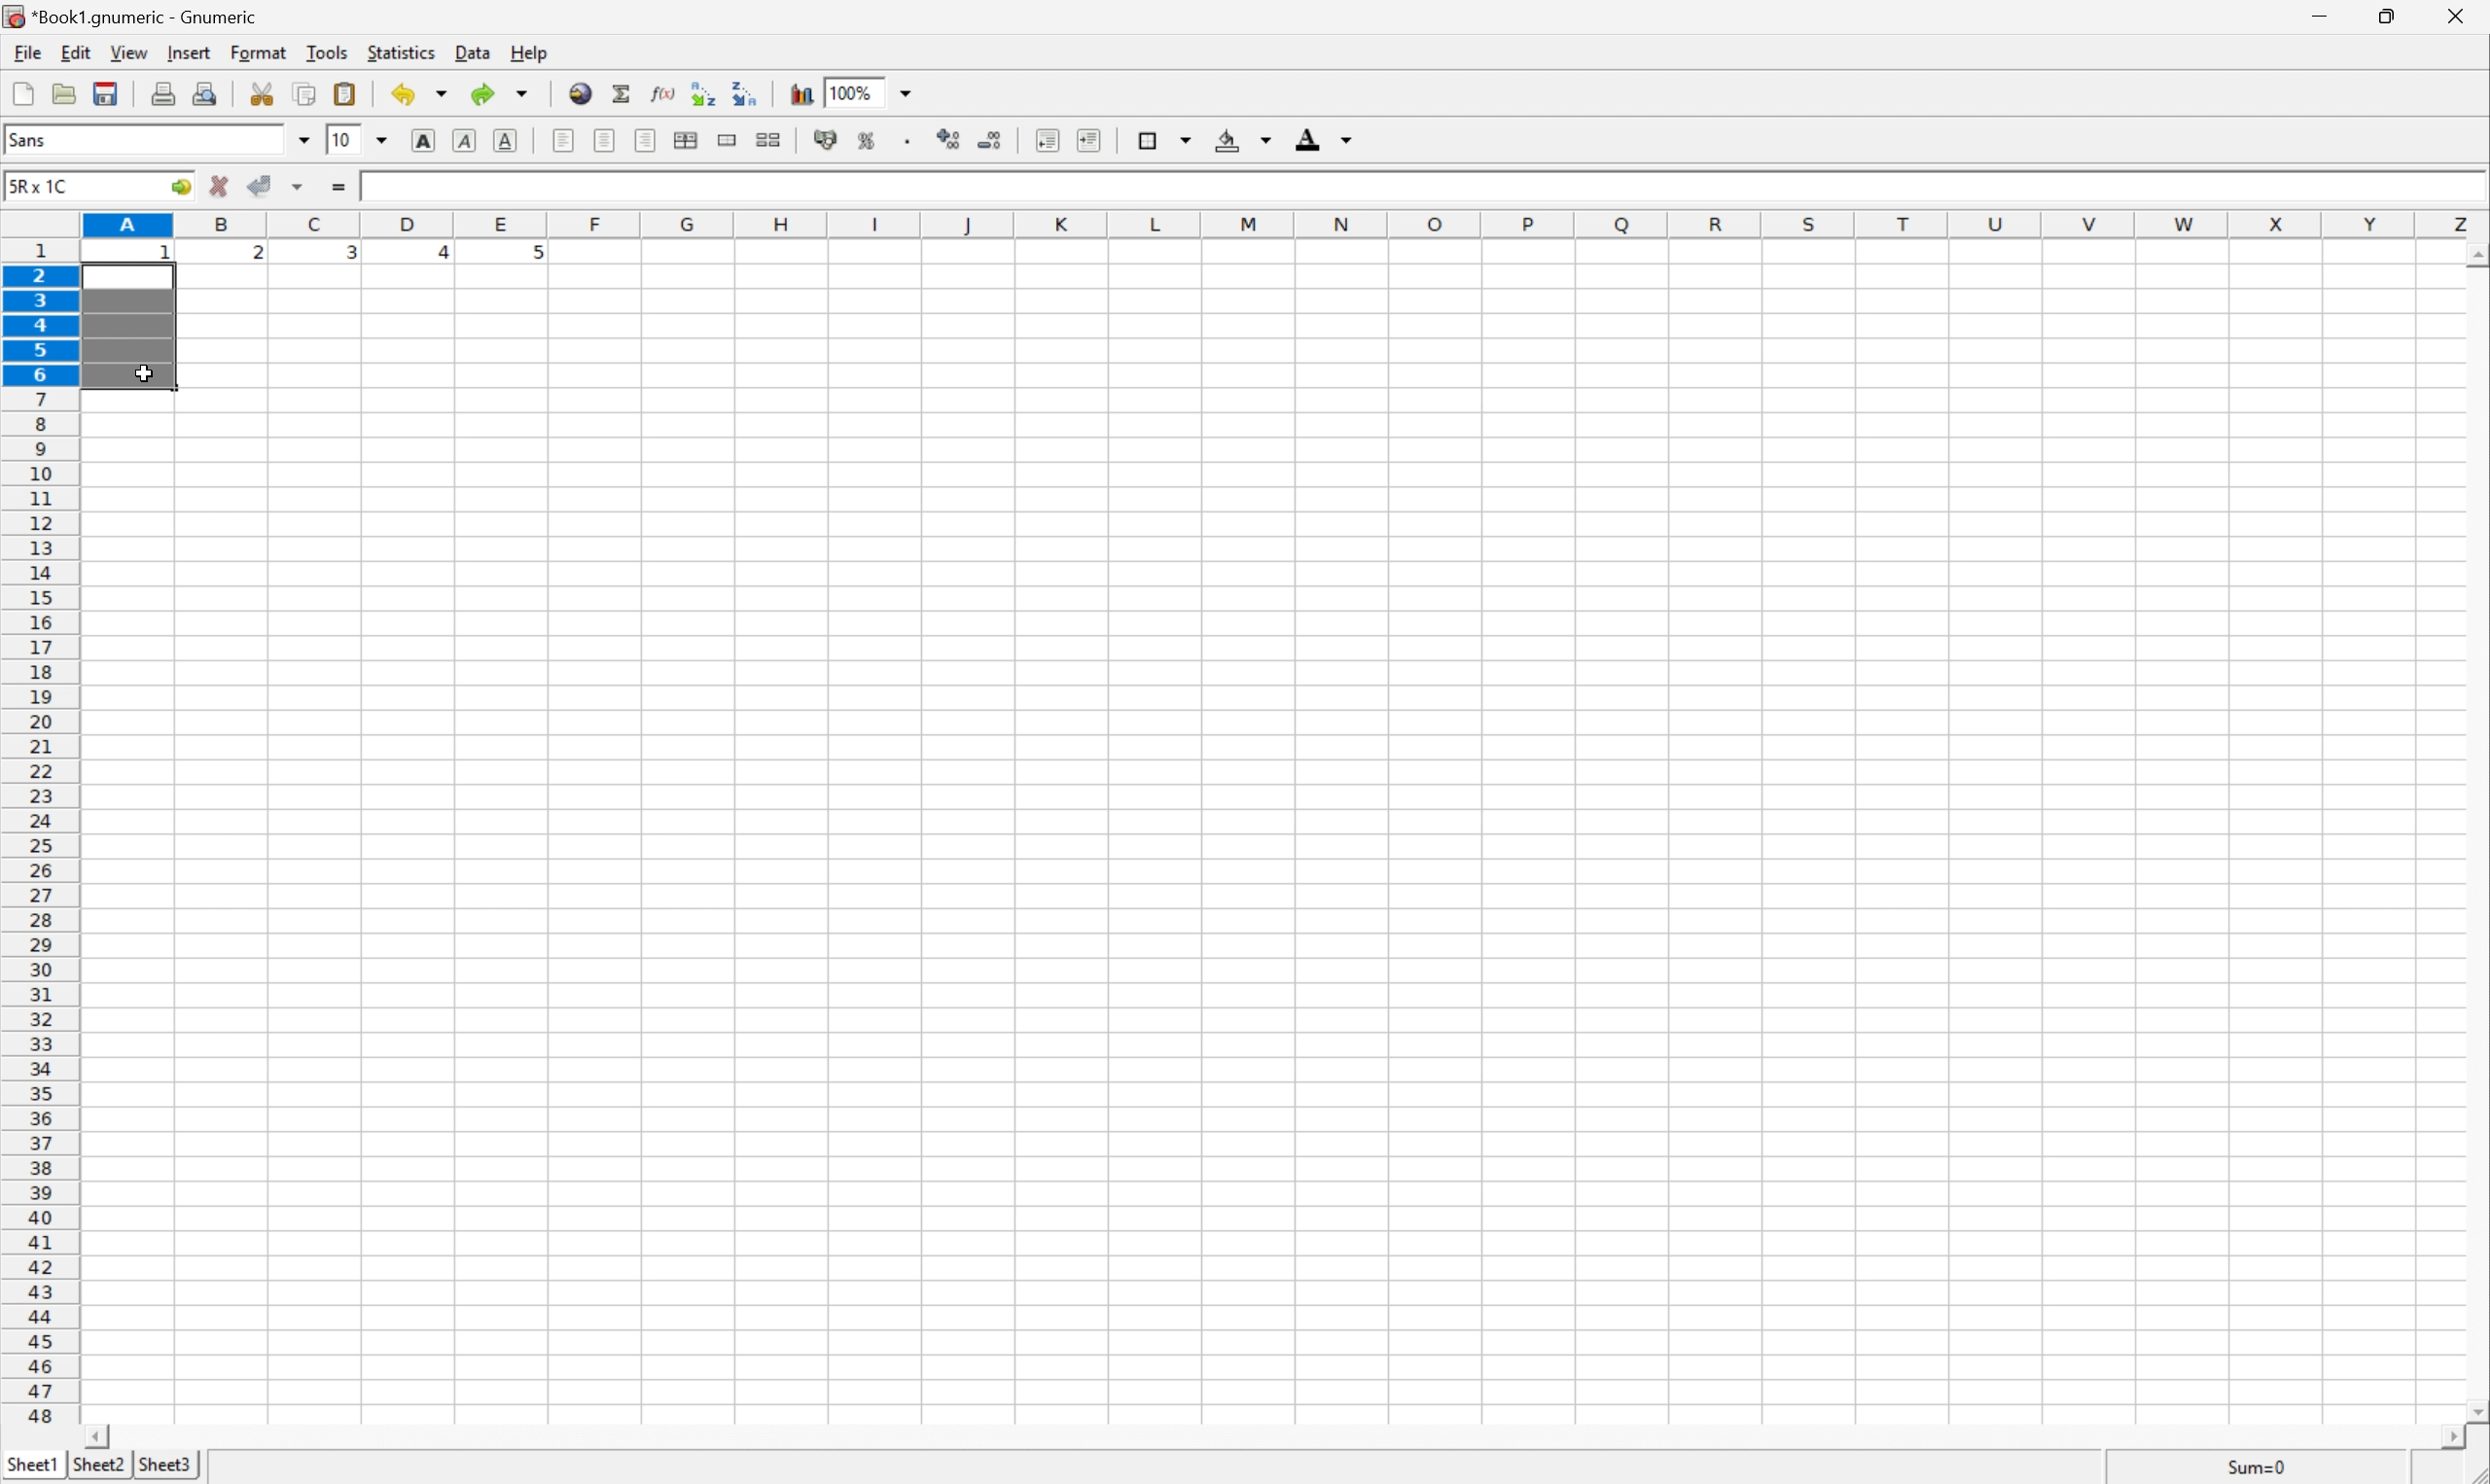  Describe the element at coordinates (296, 188) in the screenshot. I see `accept changes across selection` at that location.